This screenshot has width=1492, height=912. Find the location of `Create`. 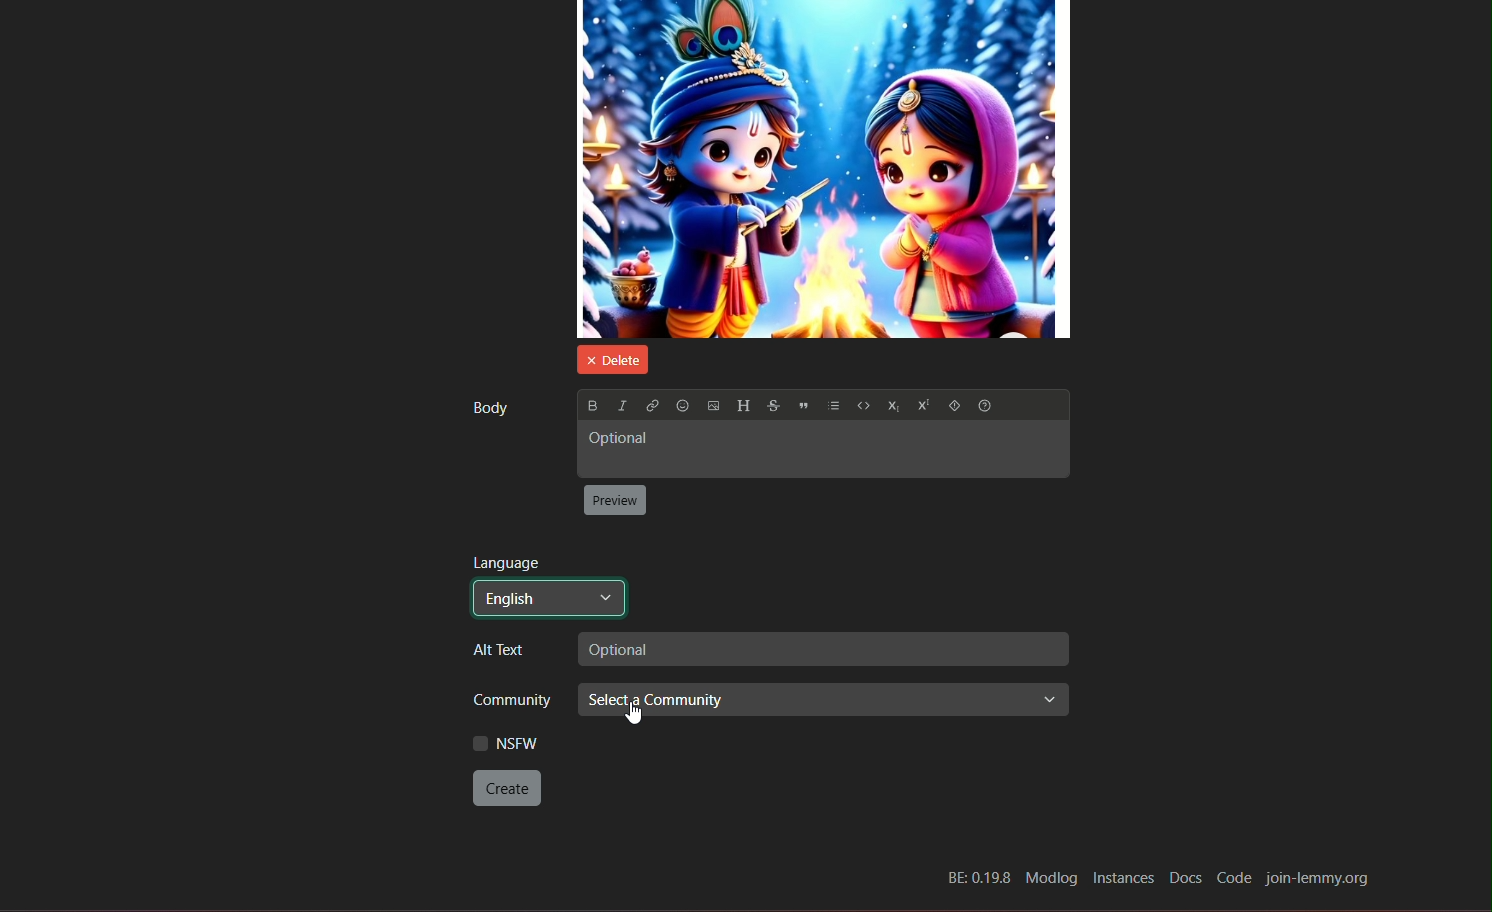

Create is located at coordinates (508, 788).